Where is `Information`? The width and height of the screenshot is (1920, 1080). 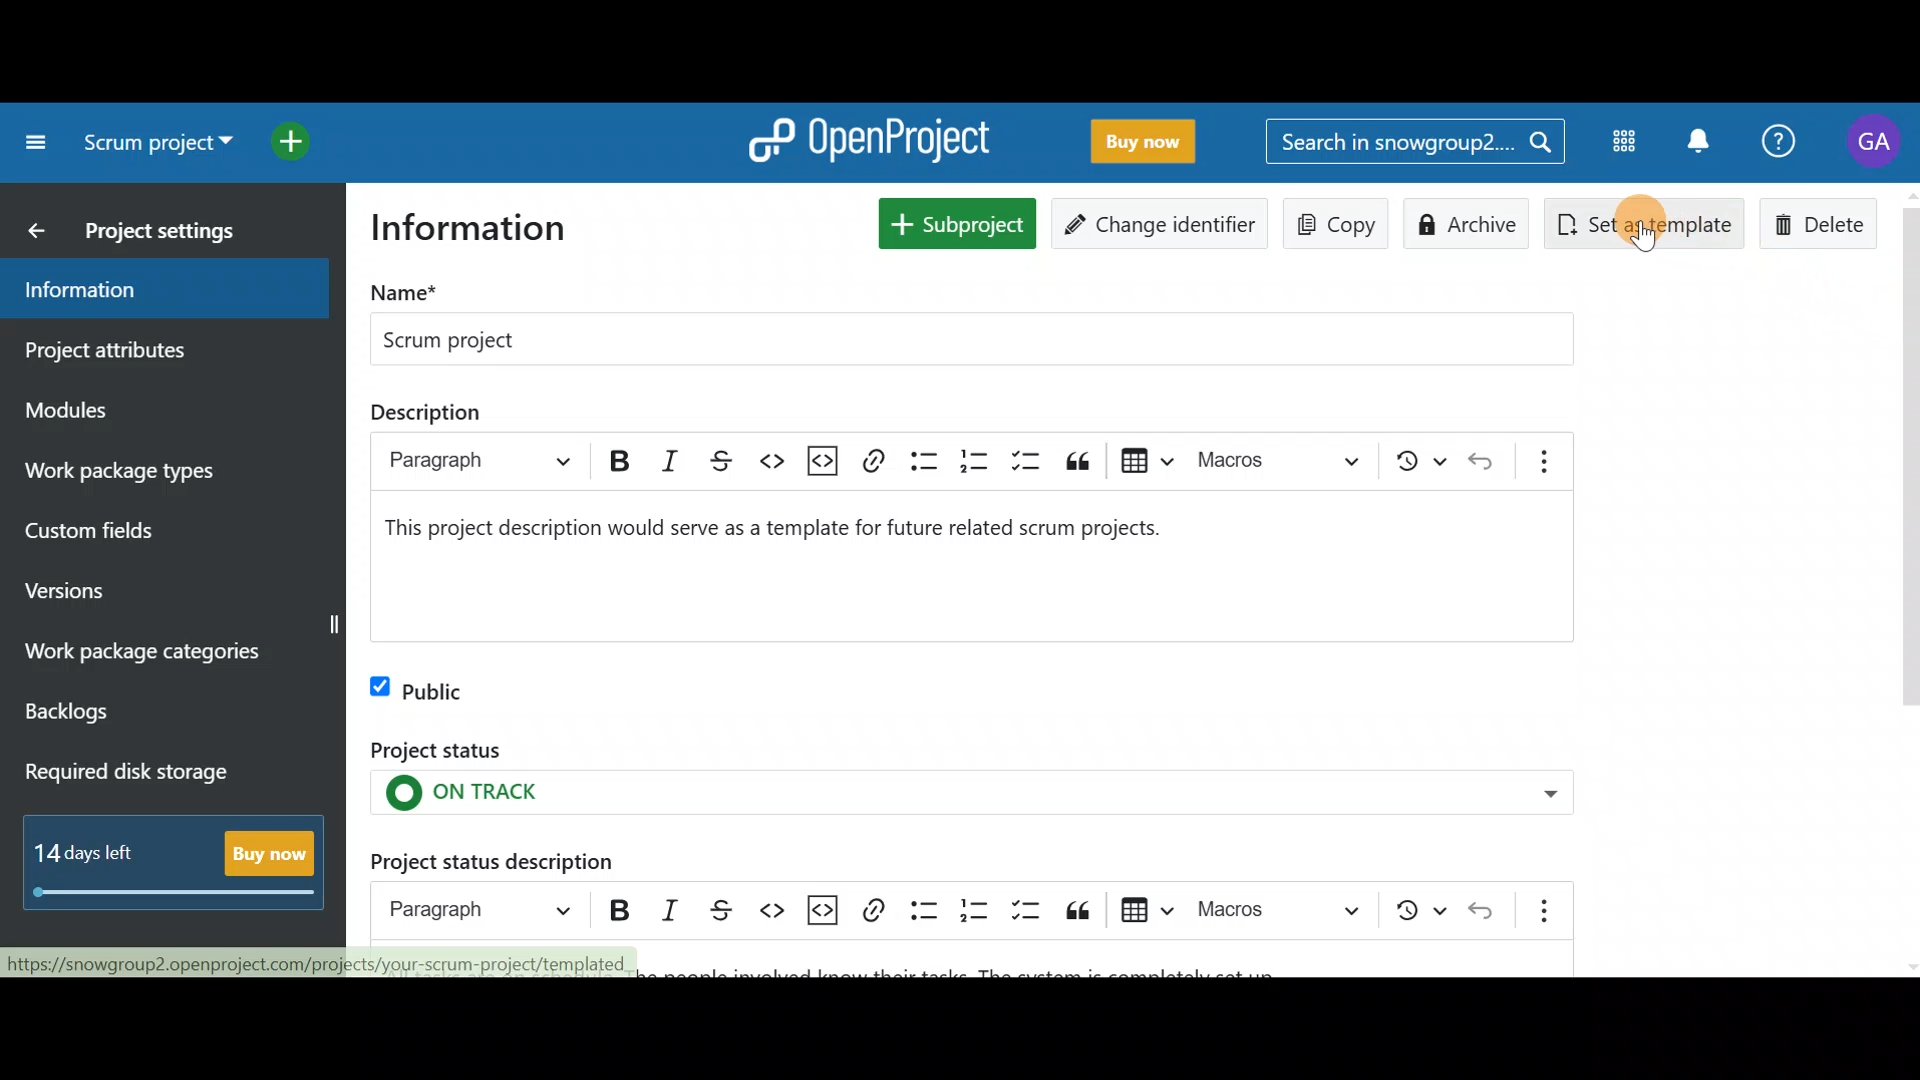
Information is located at coordinates (484, 231).